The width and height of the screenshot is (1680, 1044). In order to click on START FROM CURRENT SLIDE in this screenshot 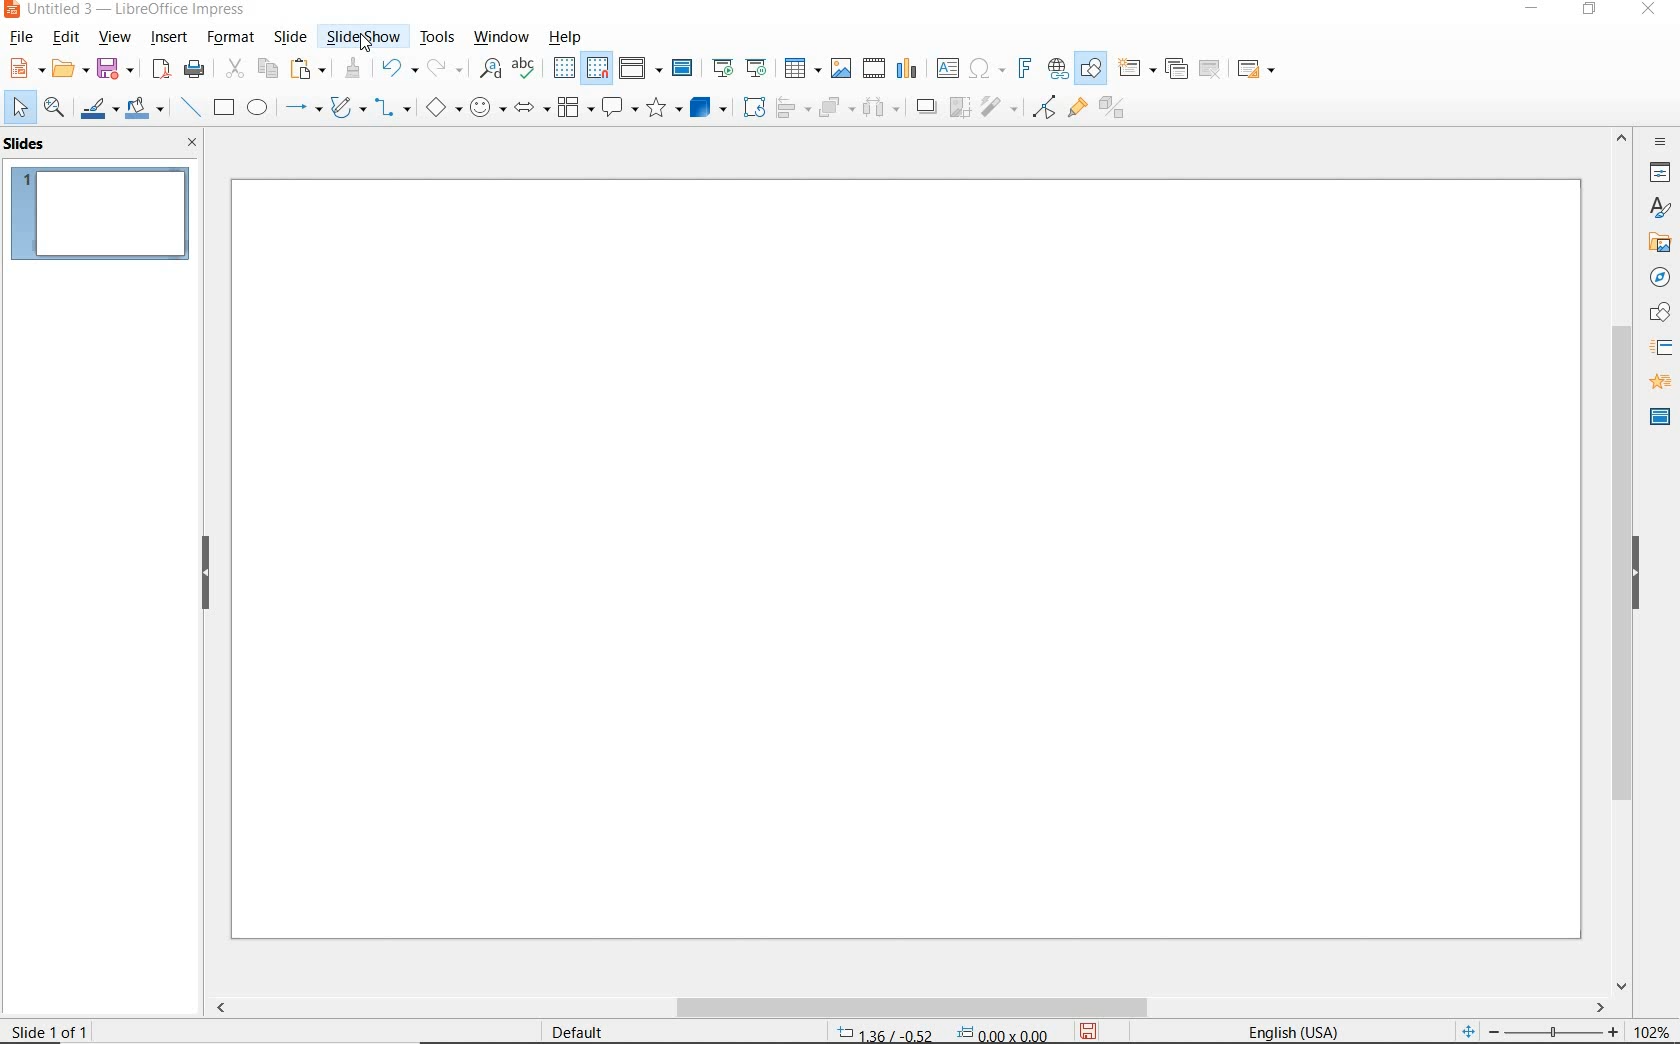, I will do `click(756, 67)`.